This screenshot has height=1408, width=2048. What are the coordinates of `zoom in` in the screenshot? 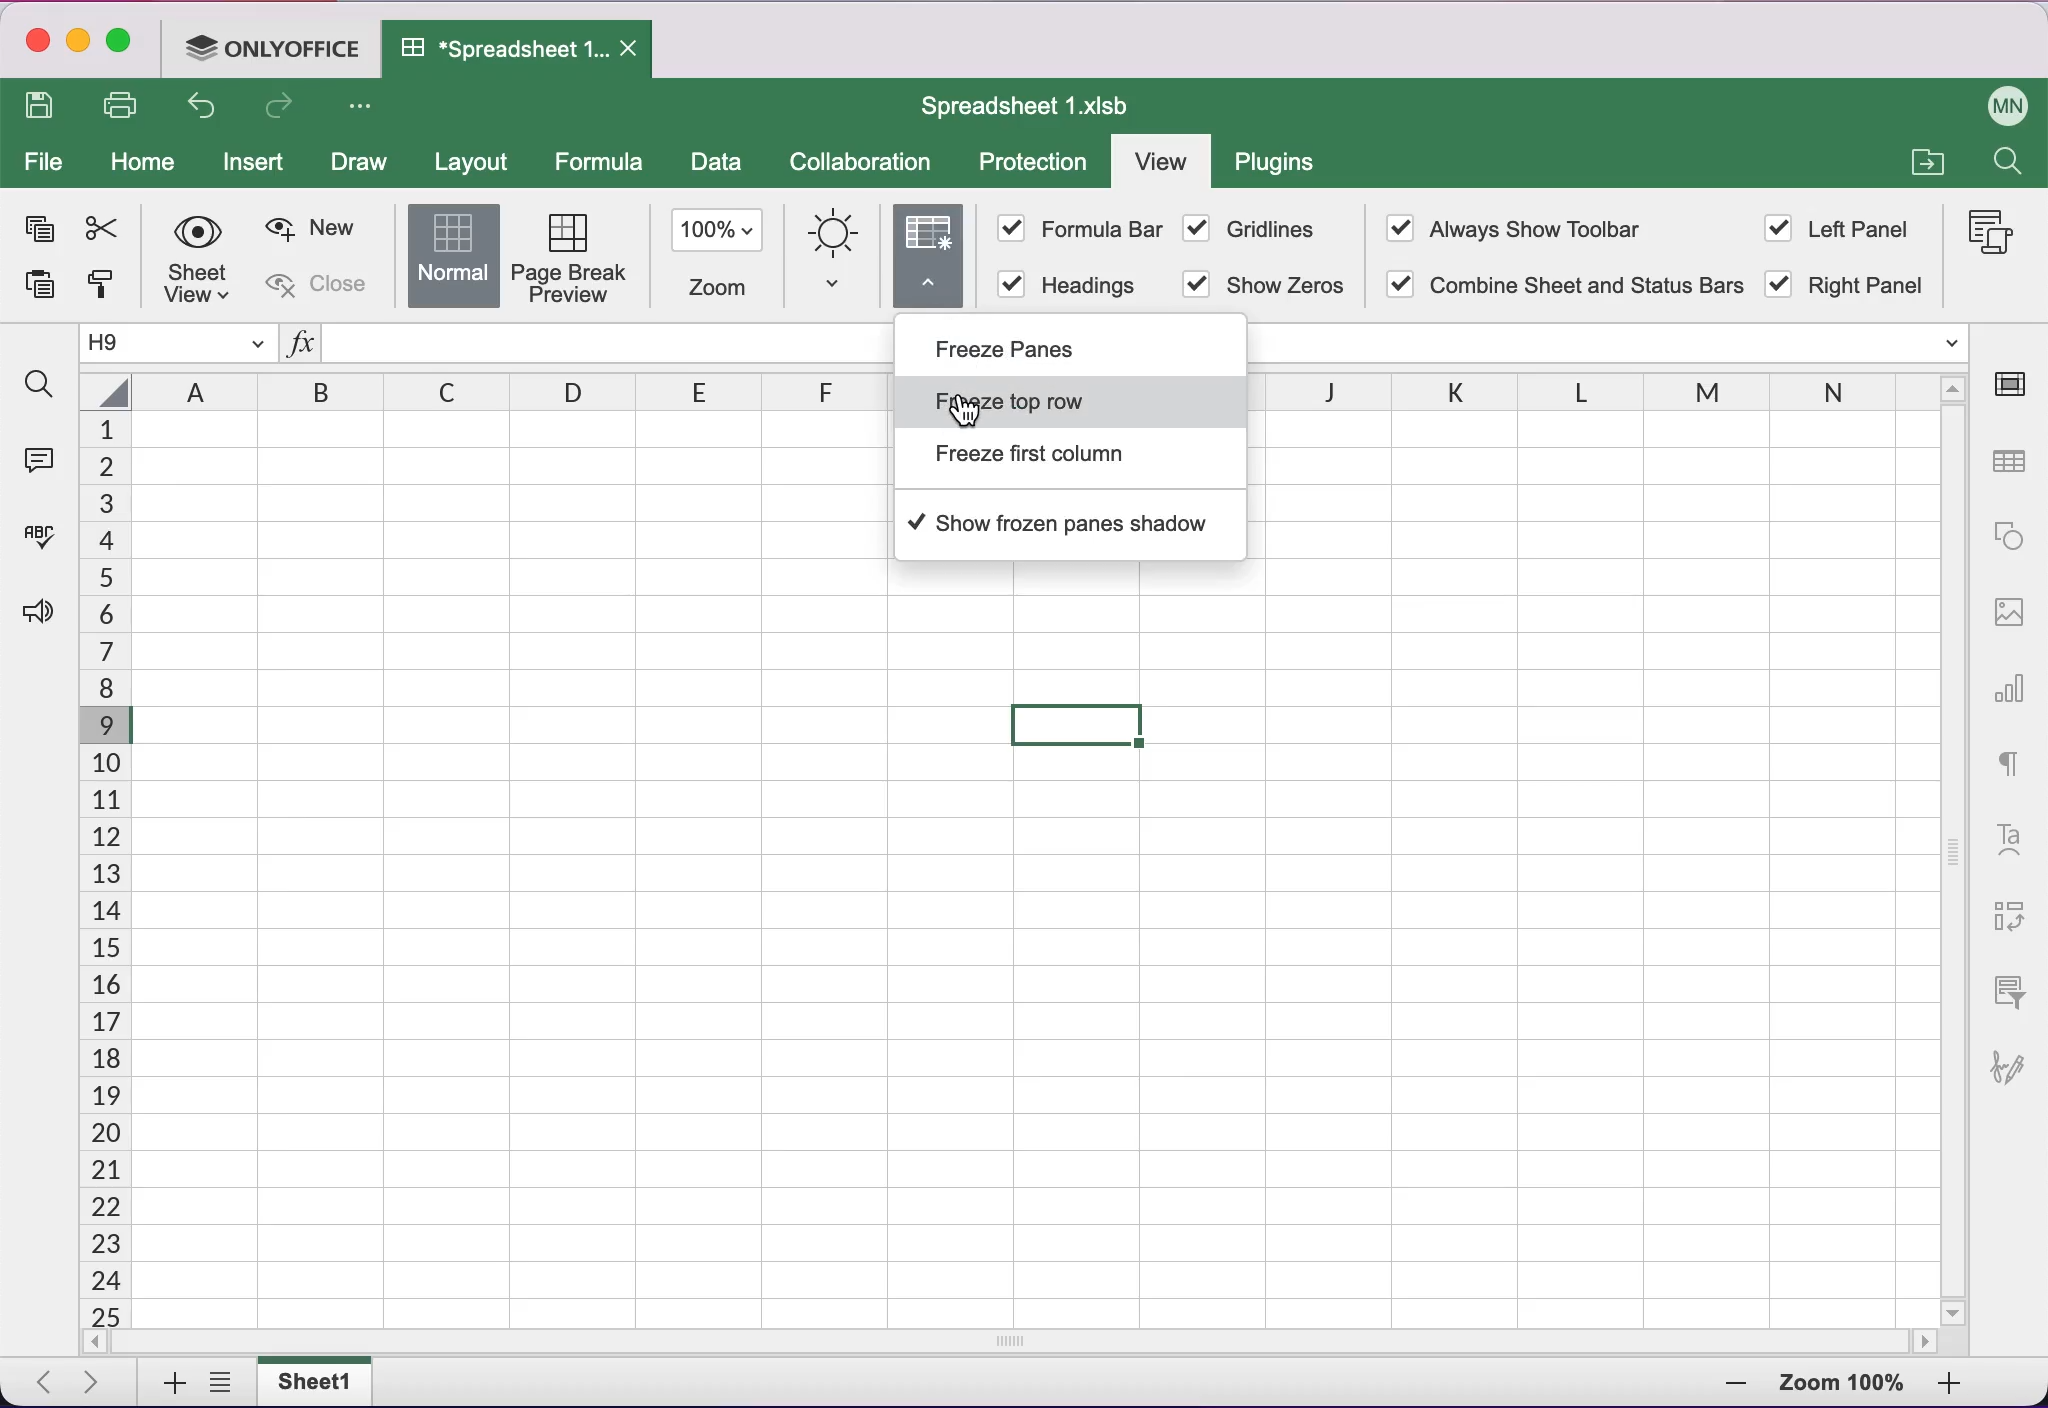 It's located at (1716, 1387).